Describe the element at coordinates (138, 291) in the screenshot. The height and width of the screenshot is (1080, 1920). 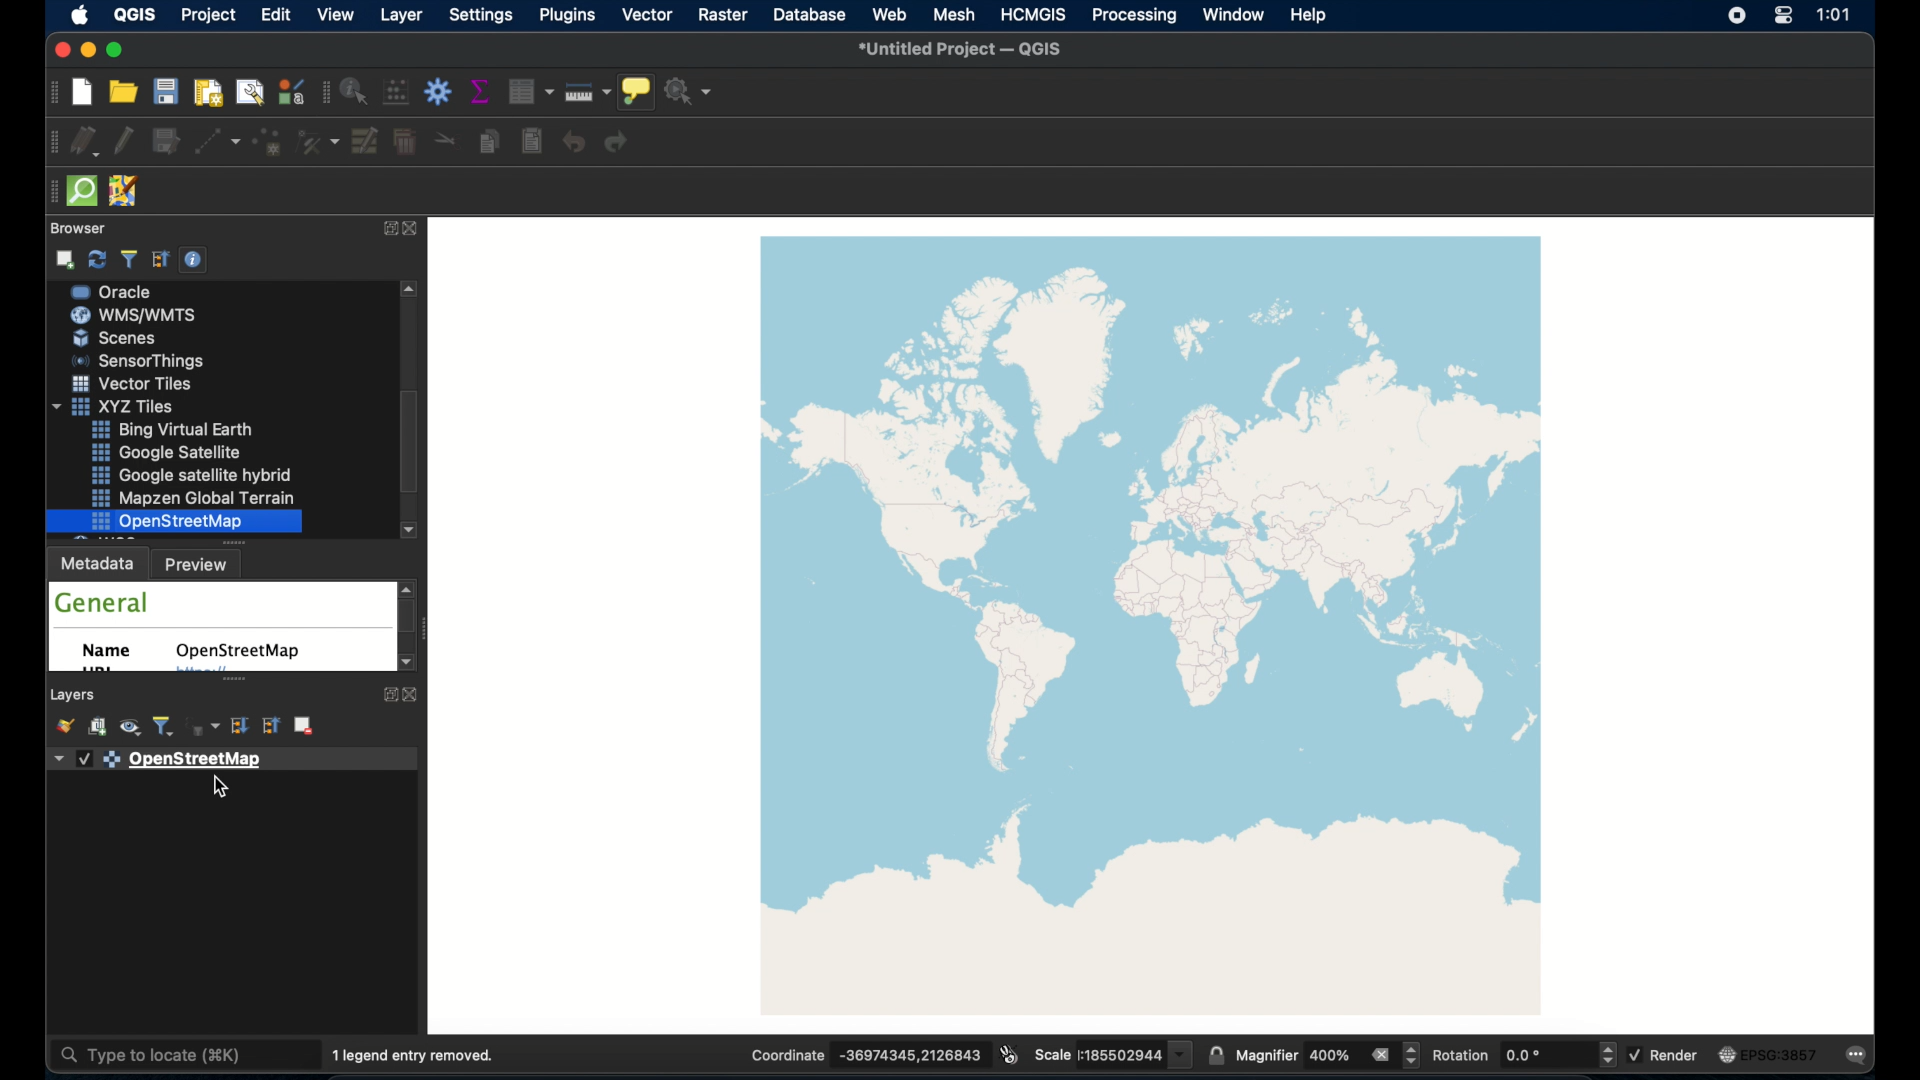
I see `postgre sql` at that location.